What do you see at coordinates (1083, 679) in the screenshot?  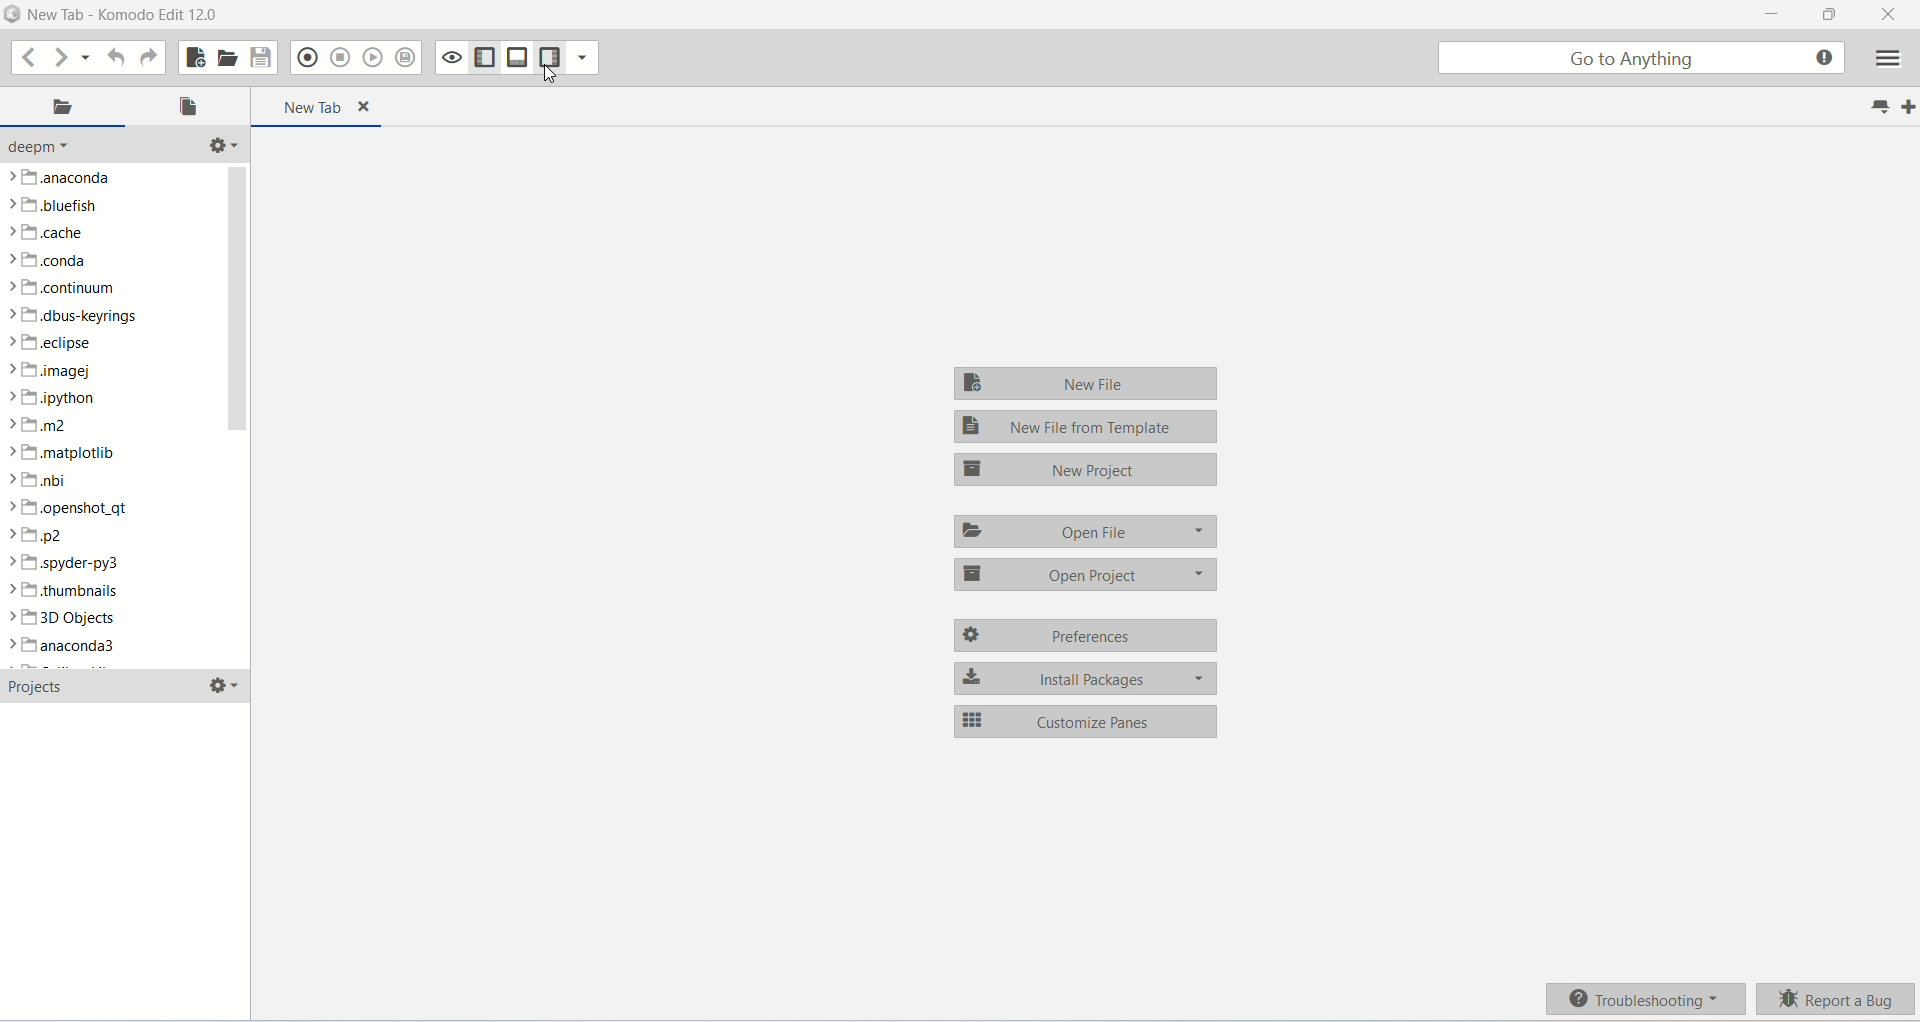 I see `install packages` at bounding box center [1083, 679].